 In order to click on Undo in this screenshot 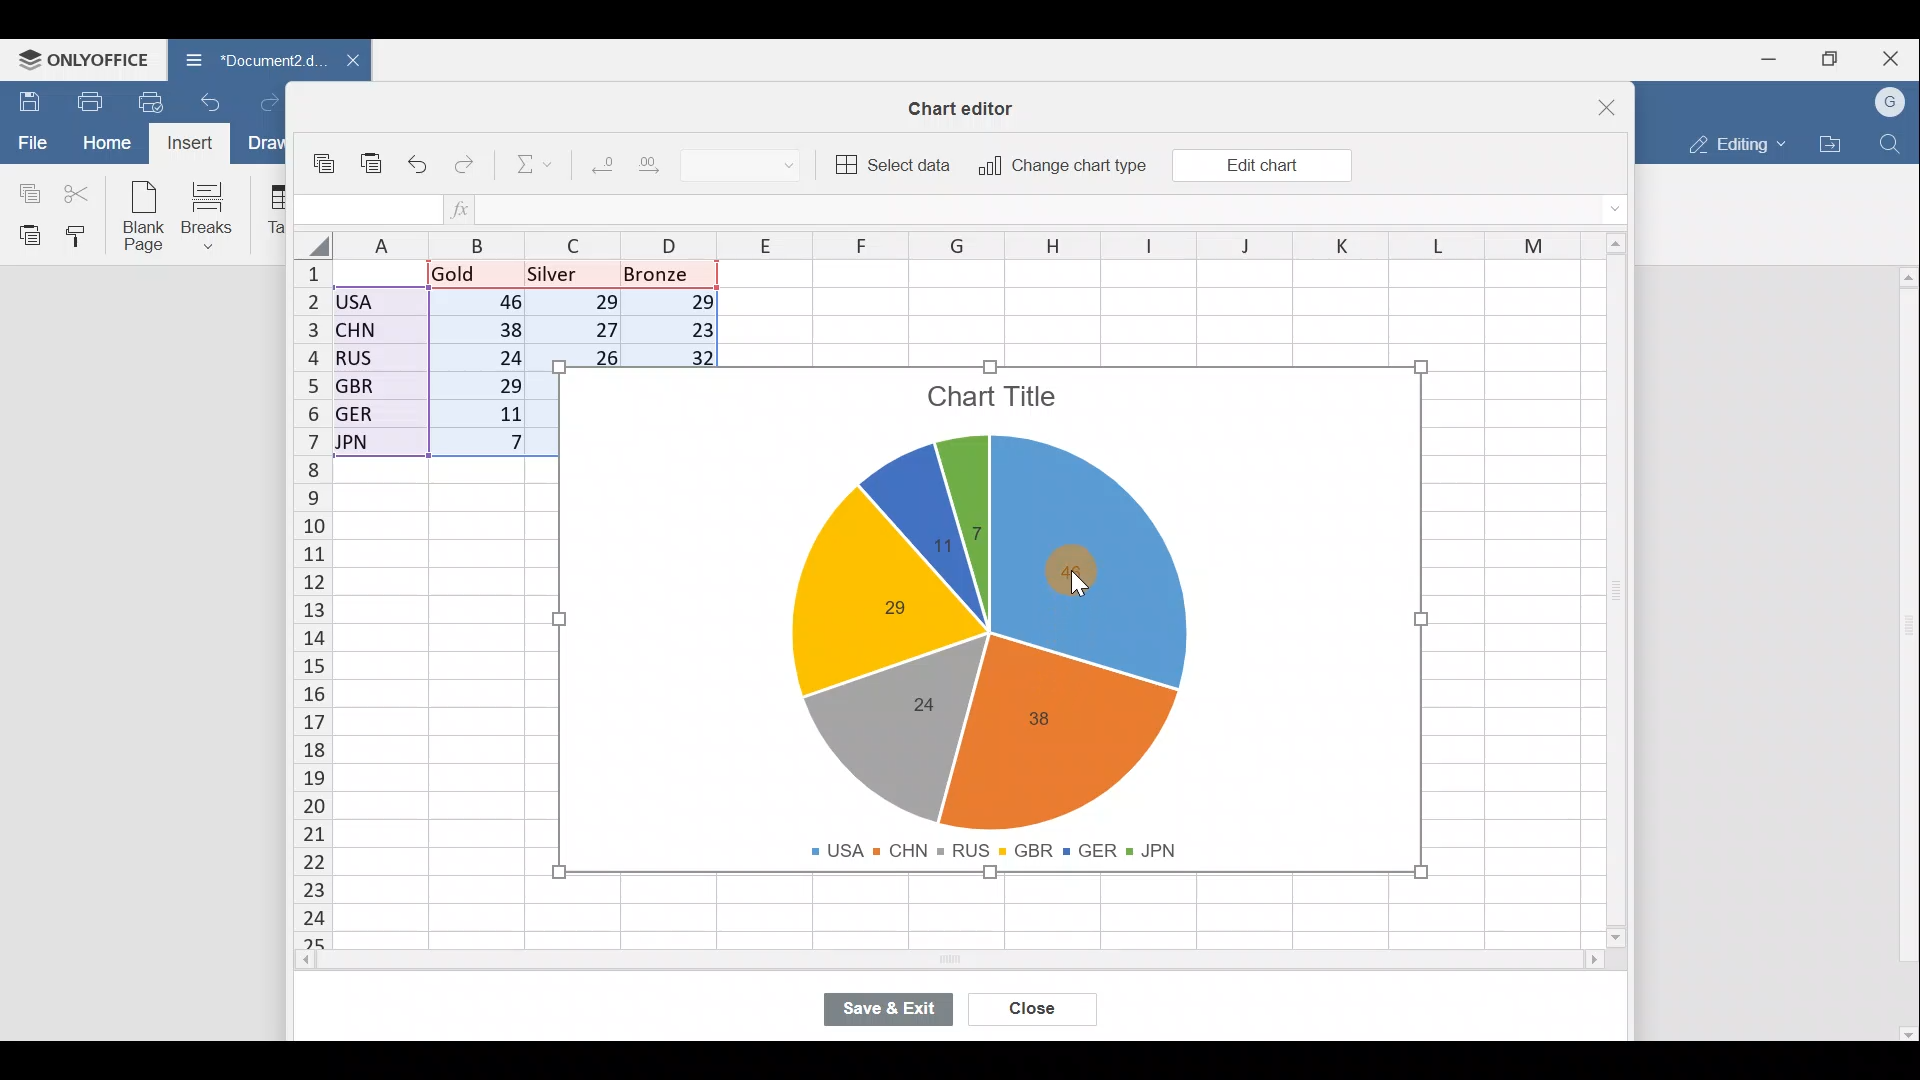, I will do `click(216, 108)`.